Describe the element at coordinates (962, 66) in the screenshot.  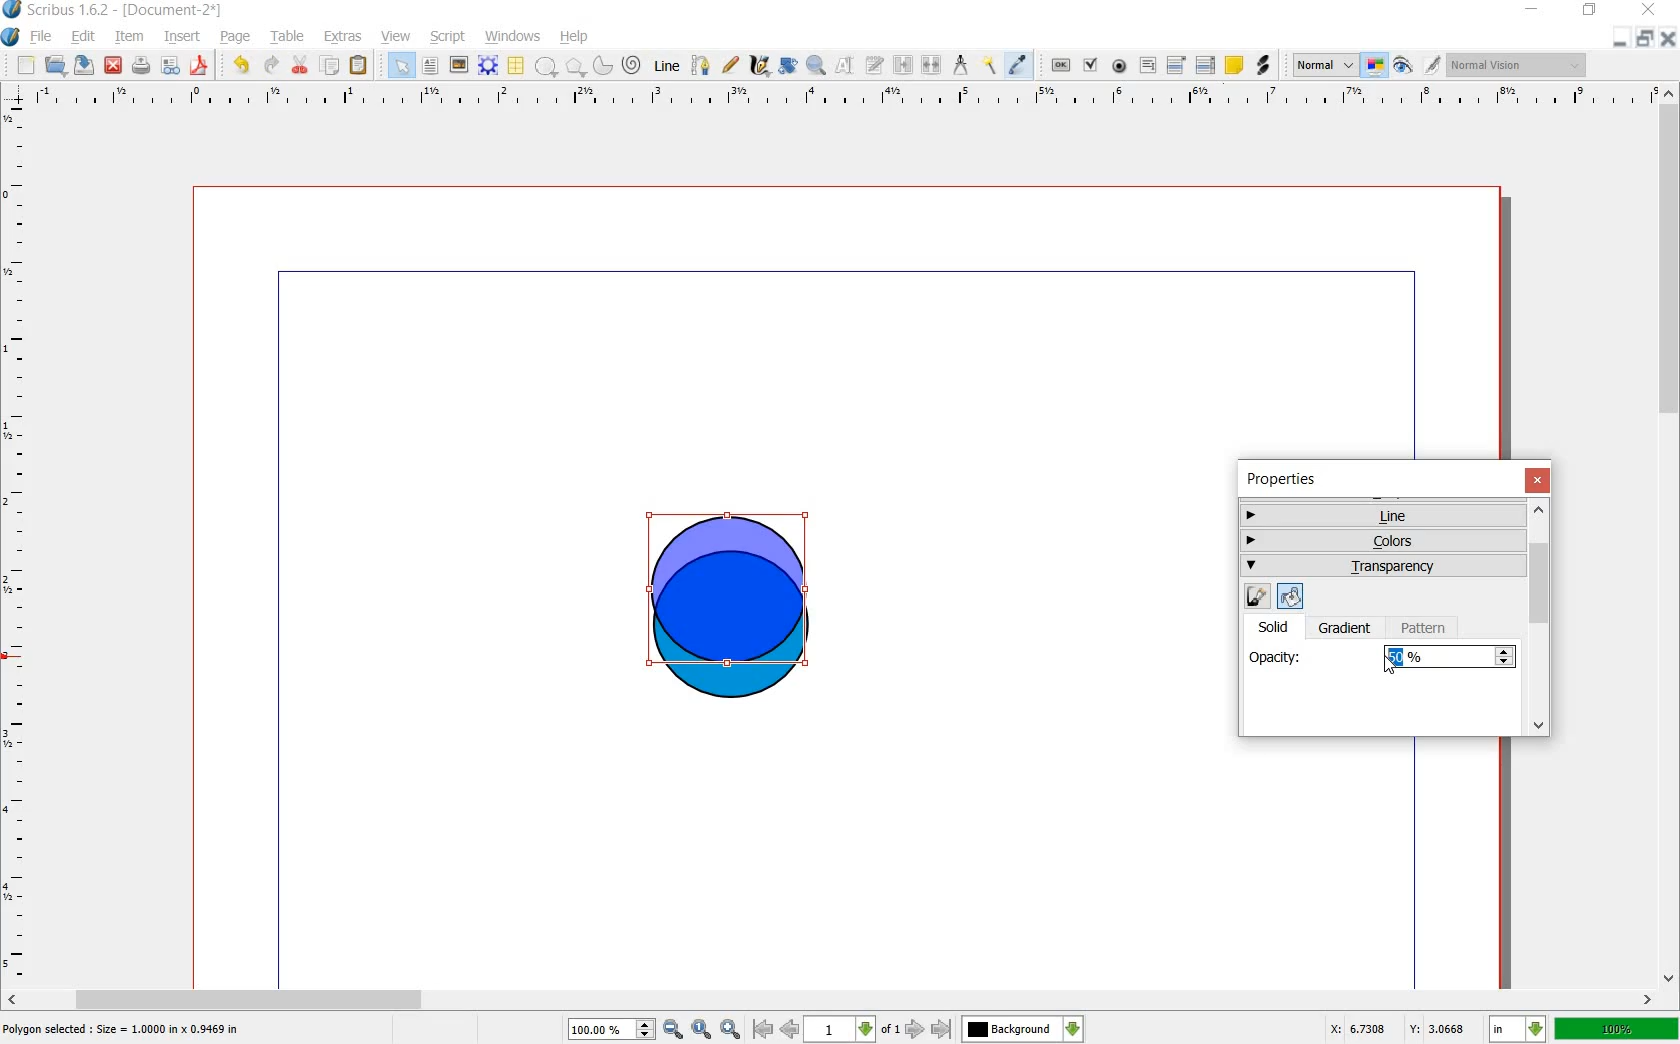
I see `measurement` at that location.